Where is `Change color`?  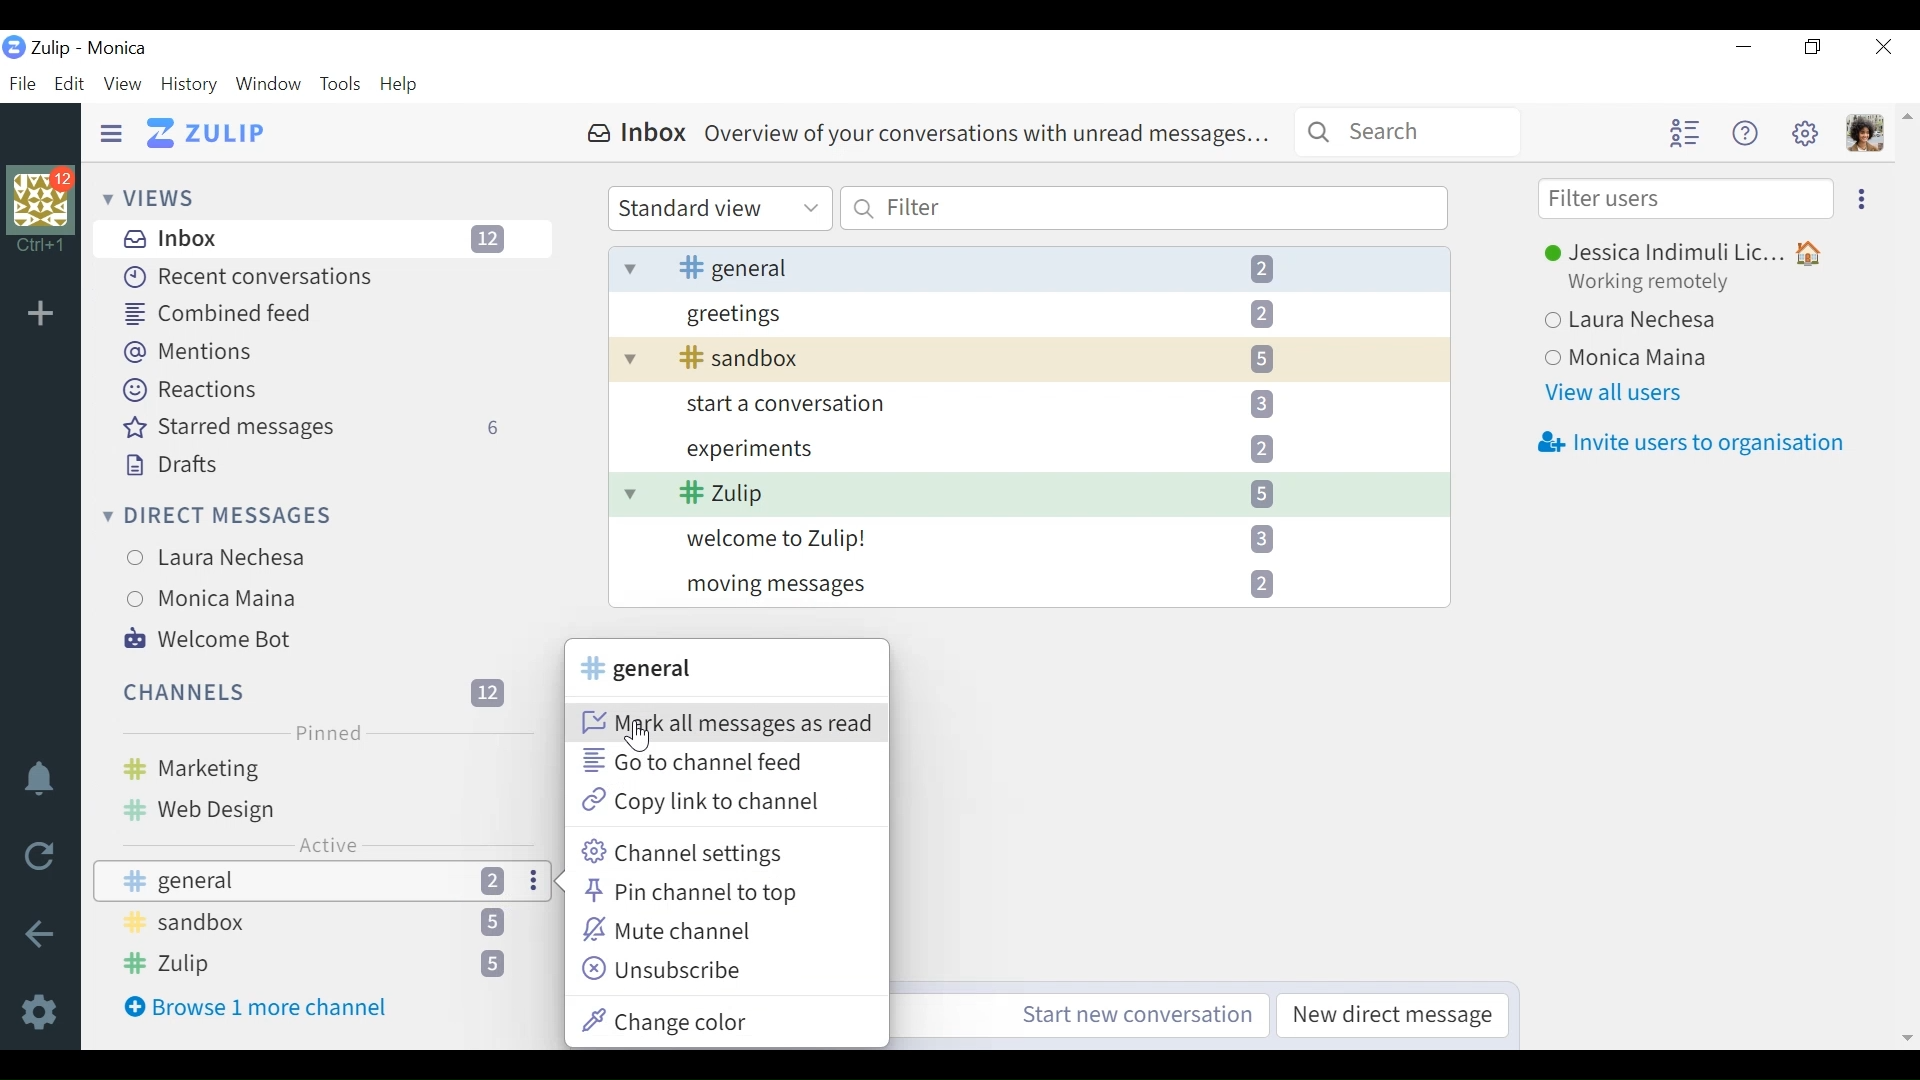 Change color is located at coordinates (682, 1018).